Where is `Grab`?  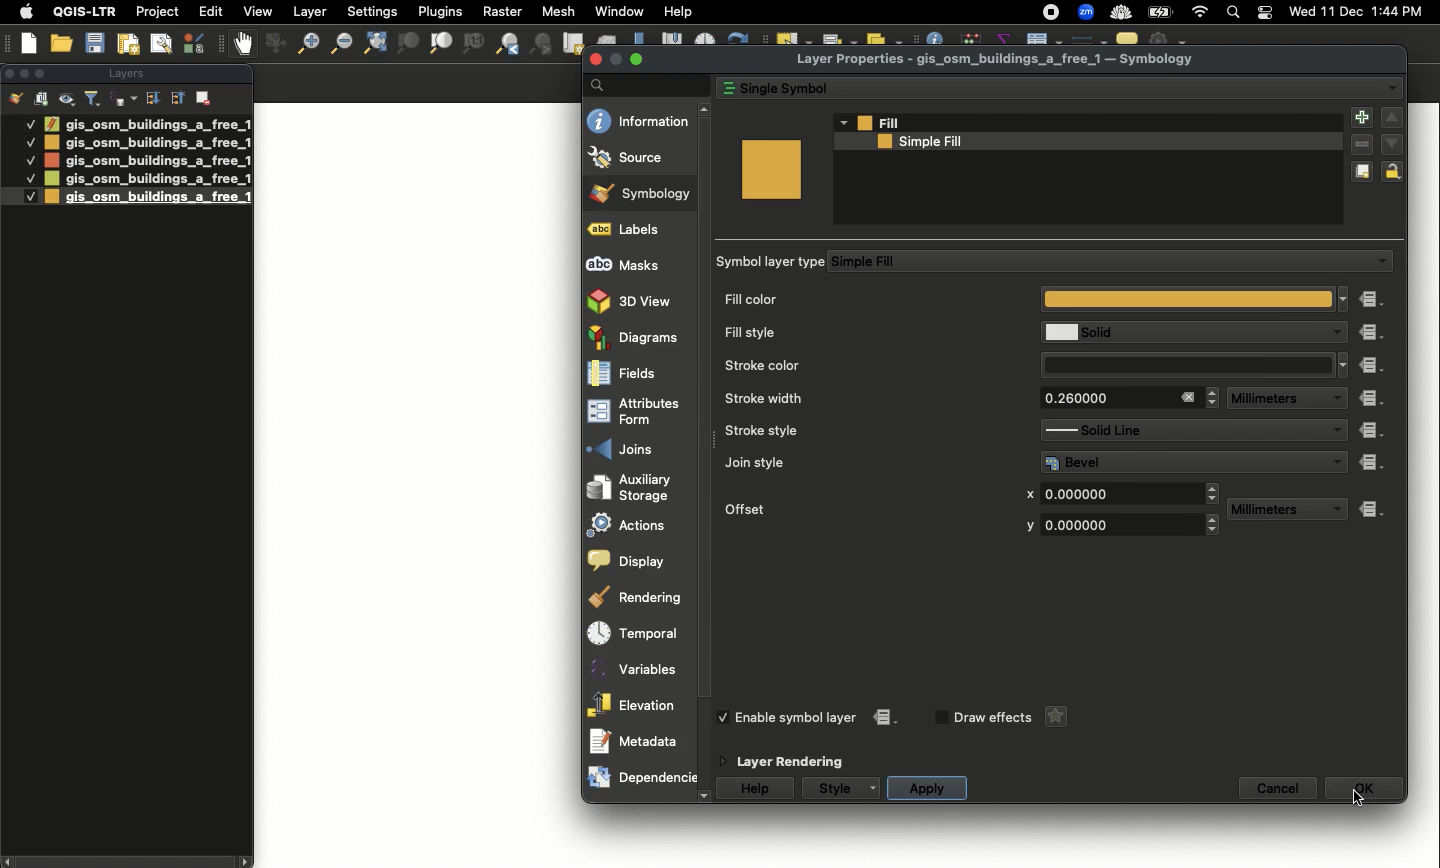 Grab is located at coordinates (244, 43).